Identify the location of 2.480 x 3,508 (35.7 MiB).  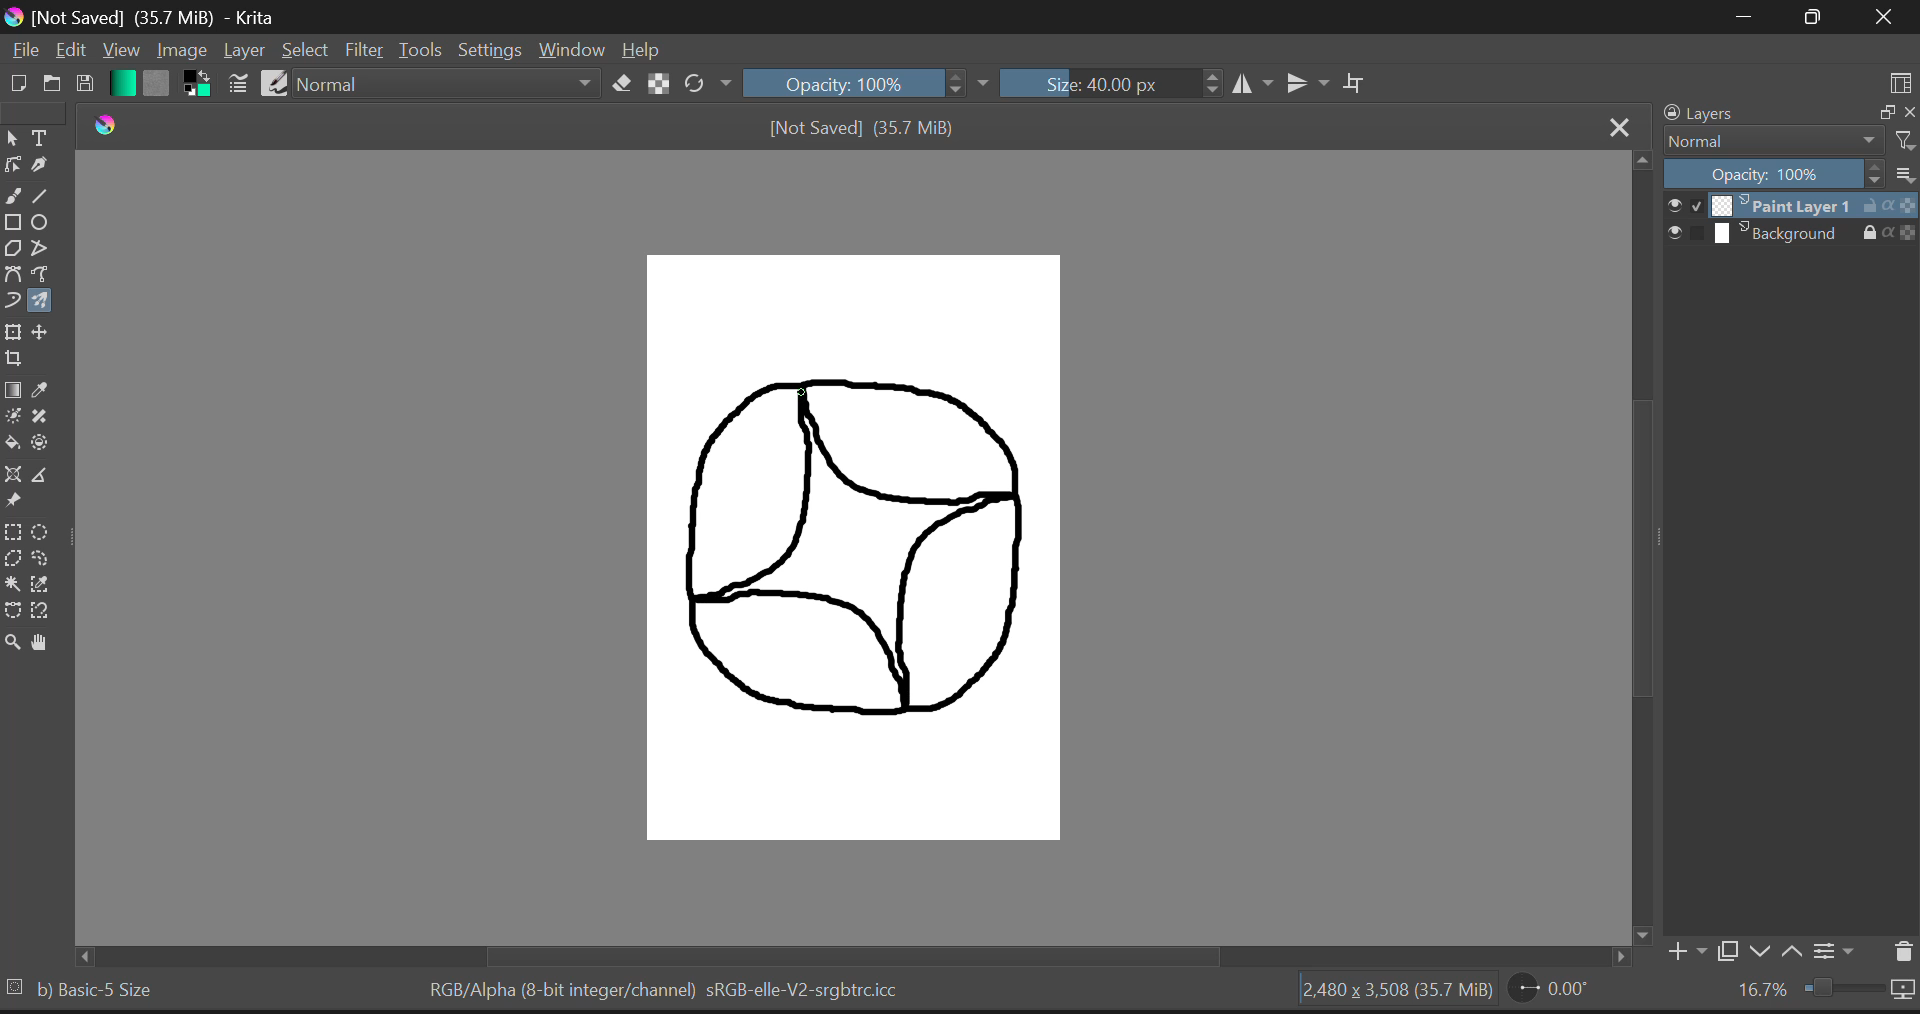
(1398, 990).